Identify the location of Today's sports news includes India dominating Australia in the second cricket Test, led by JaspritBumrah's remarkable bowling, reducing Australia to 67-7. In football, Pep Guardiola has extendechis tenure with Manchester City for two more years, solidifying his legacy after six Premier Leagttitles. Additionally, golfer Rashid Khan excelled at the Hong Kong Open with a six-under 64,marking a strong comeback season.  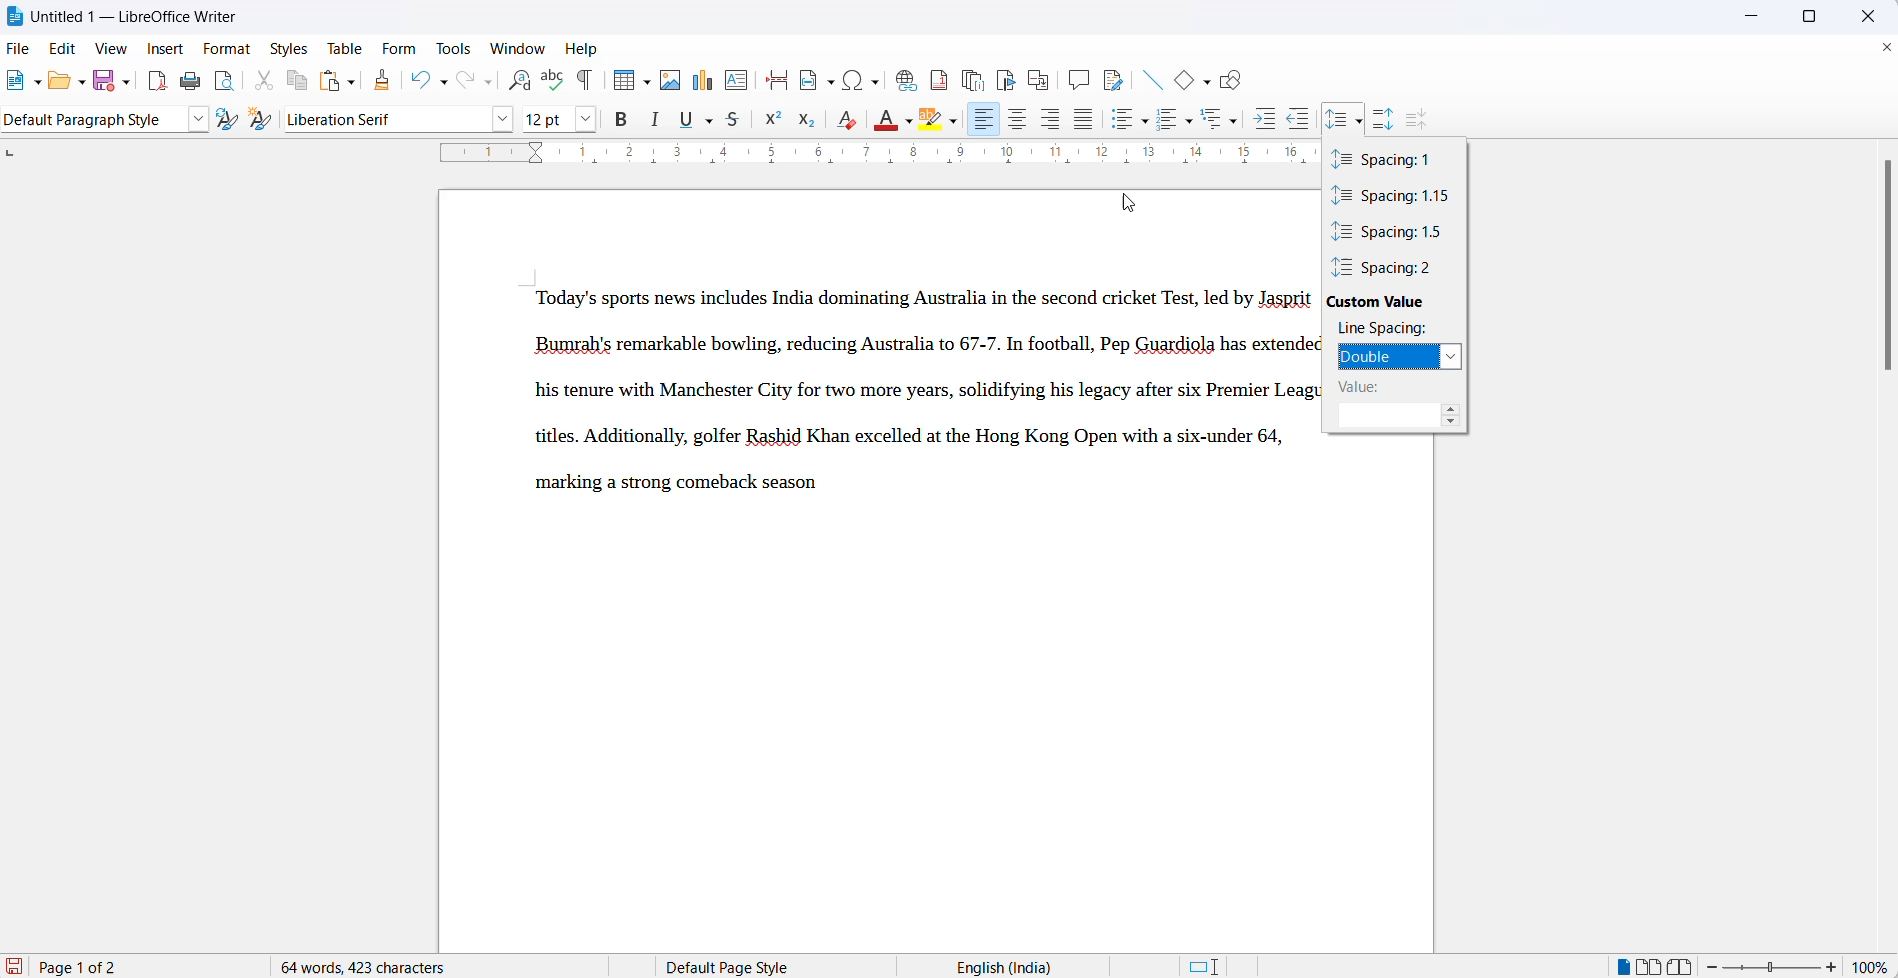
(918, 396).